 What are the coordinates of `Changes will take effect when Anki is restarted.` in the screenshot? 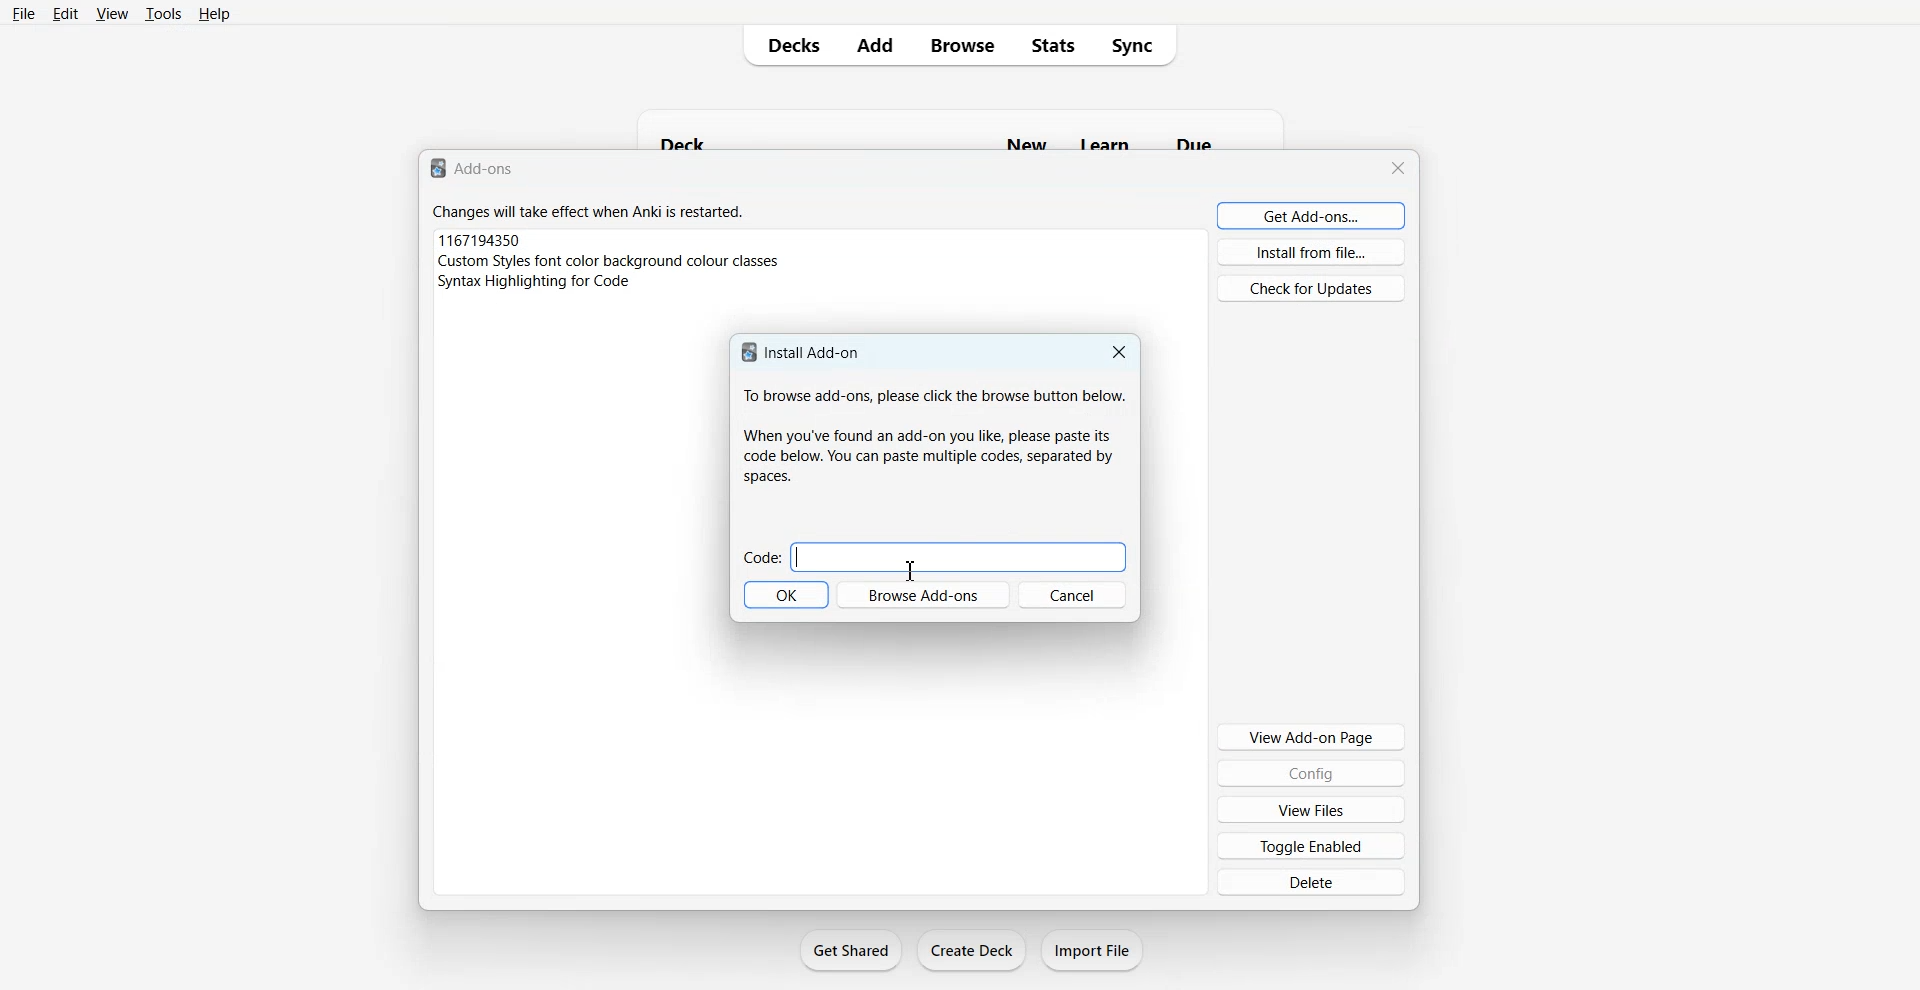 It's located at (594, 214).